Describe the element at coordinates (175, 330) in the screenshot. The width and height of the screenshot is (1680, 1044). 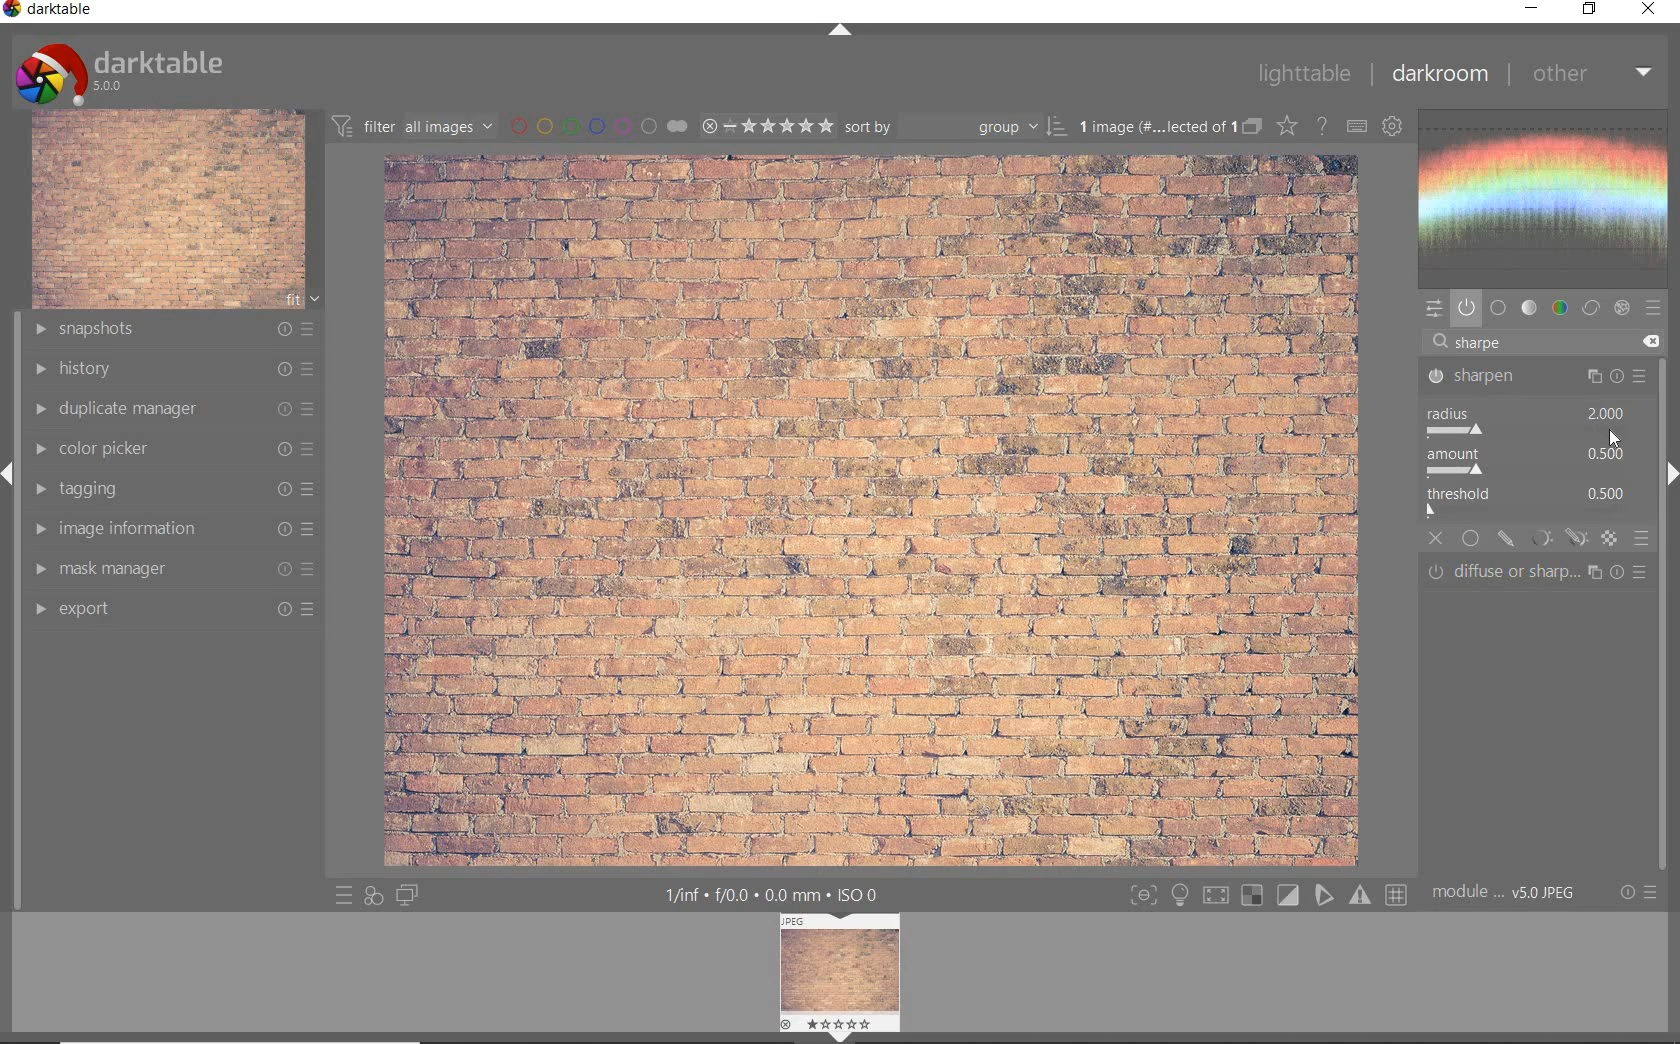
I see `snapshots` at that location.